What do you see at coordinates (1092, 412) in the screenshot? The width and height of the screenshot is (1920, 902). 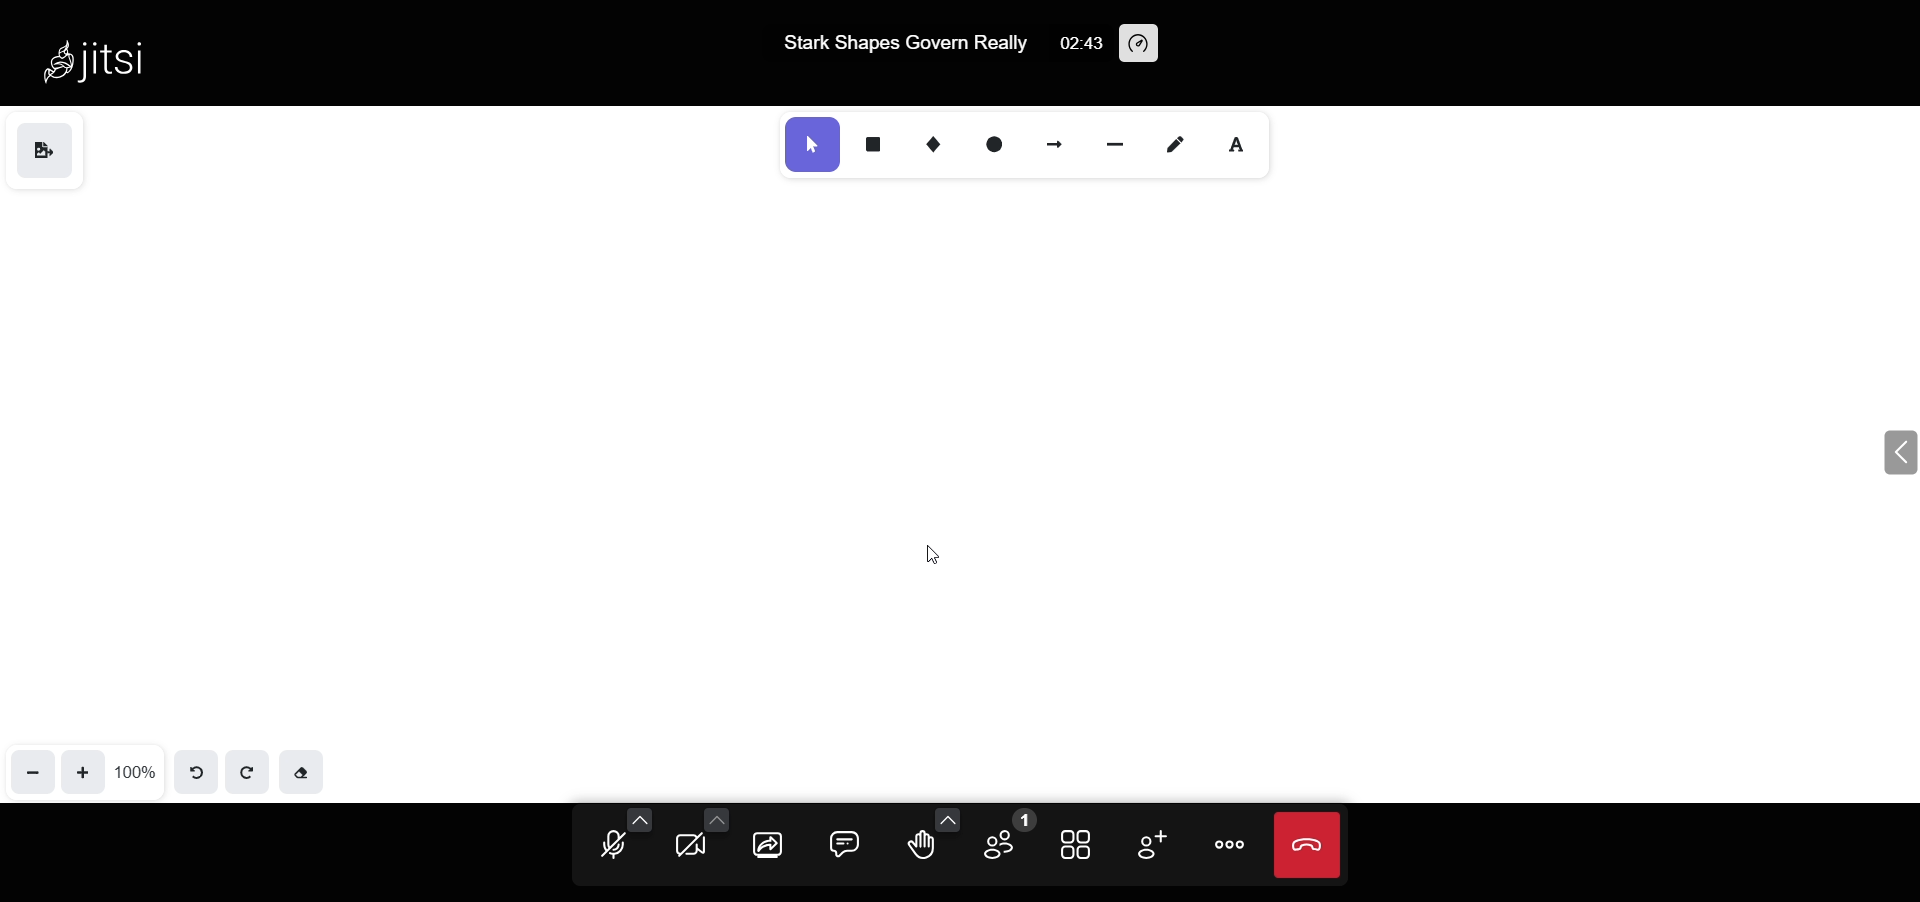 I see `redo delete` at bounding box center [1092, 412].